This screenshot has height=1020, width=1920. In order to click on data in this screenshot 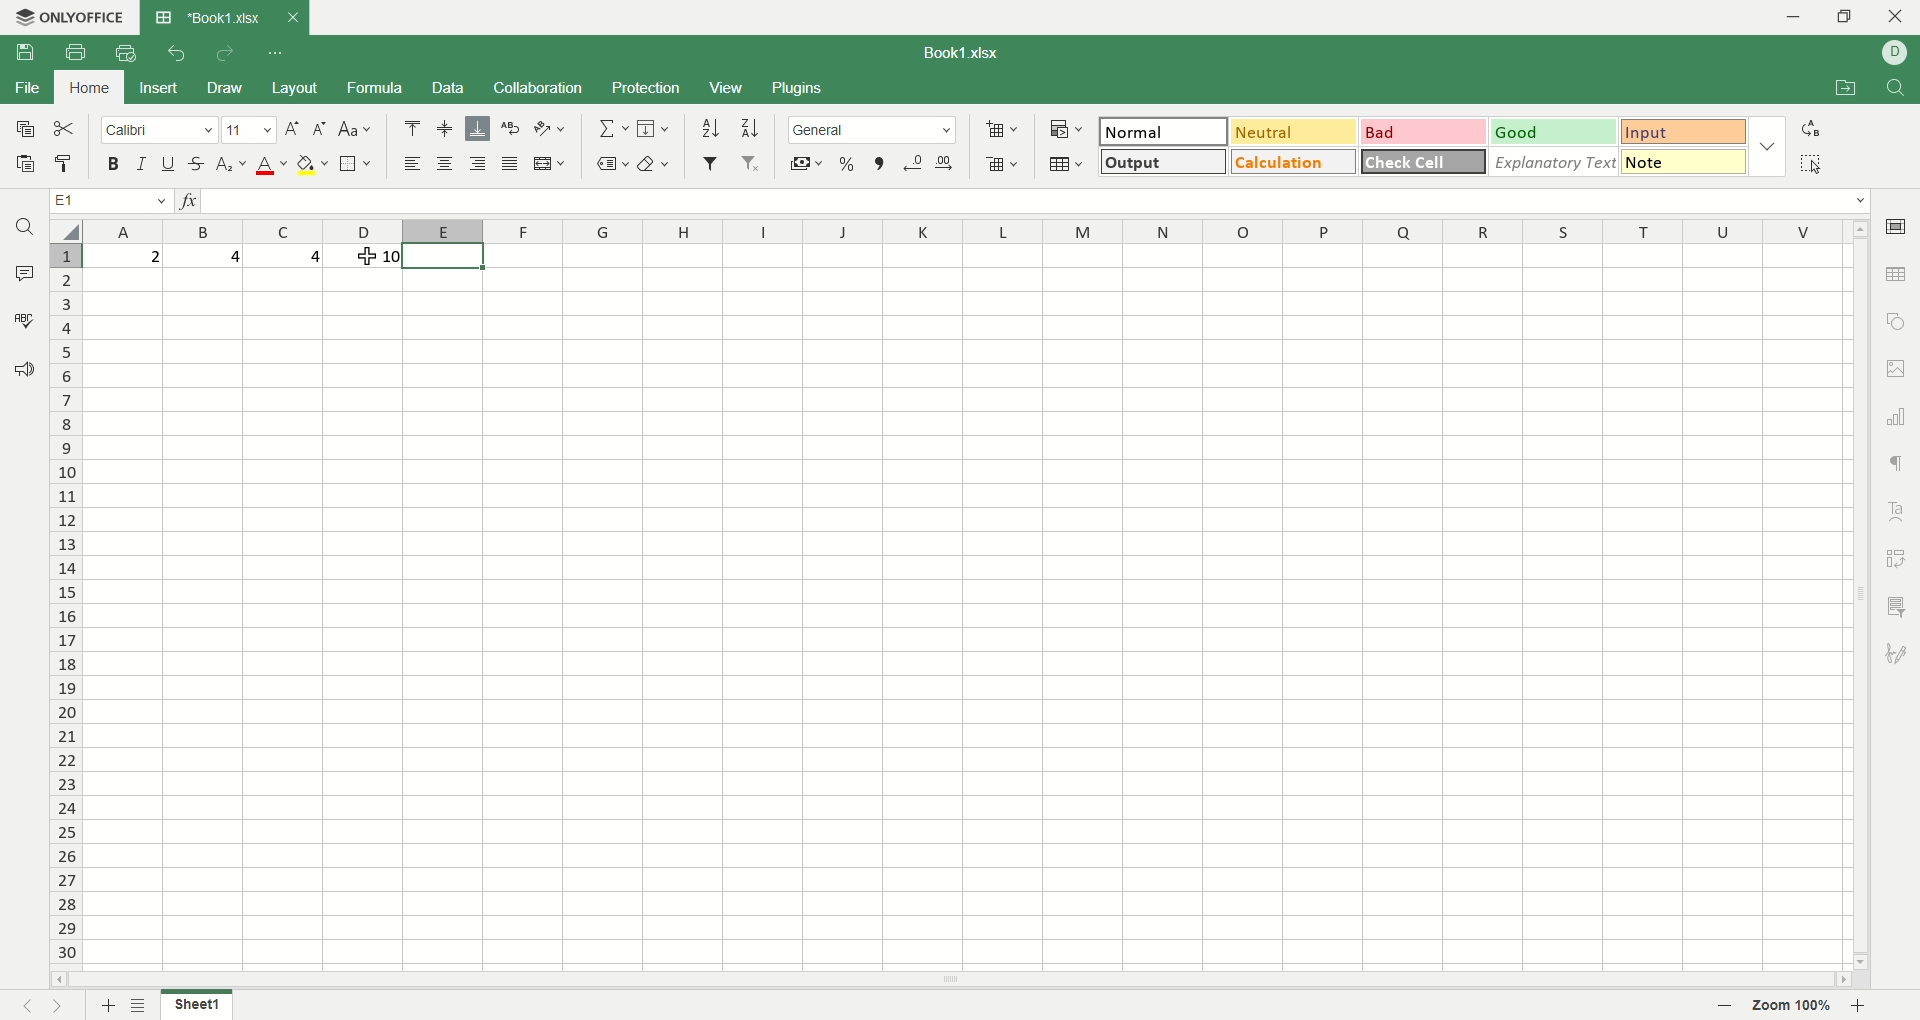, I will do `click(451, 88)`.